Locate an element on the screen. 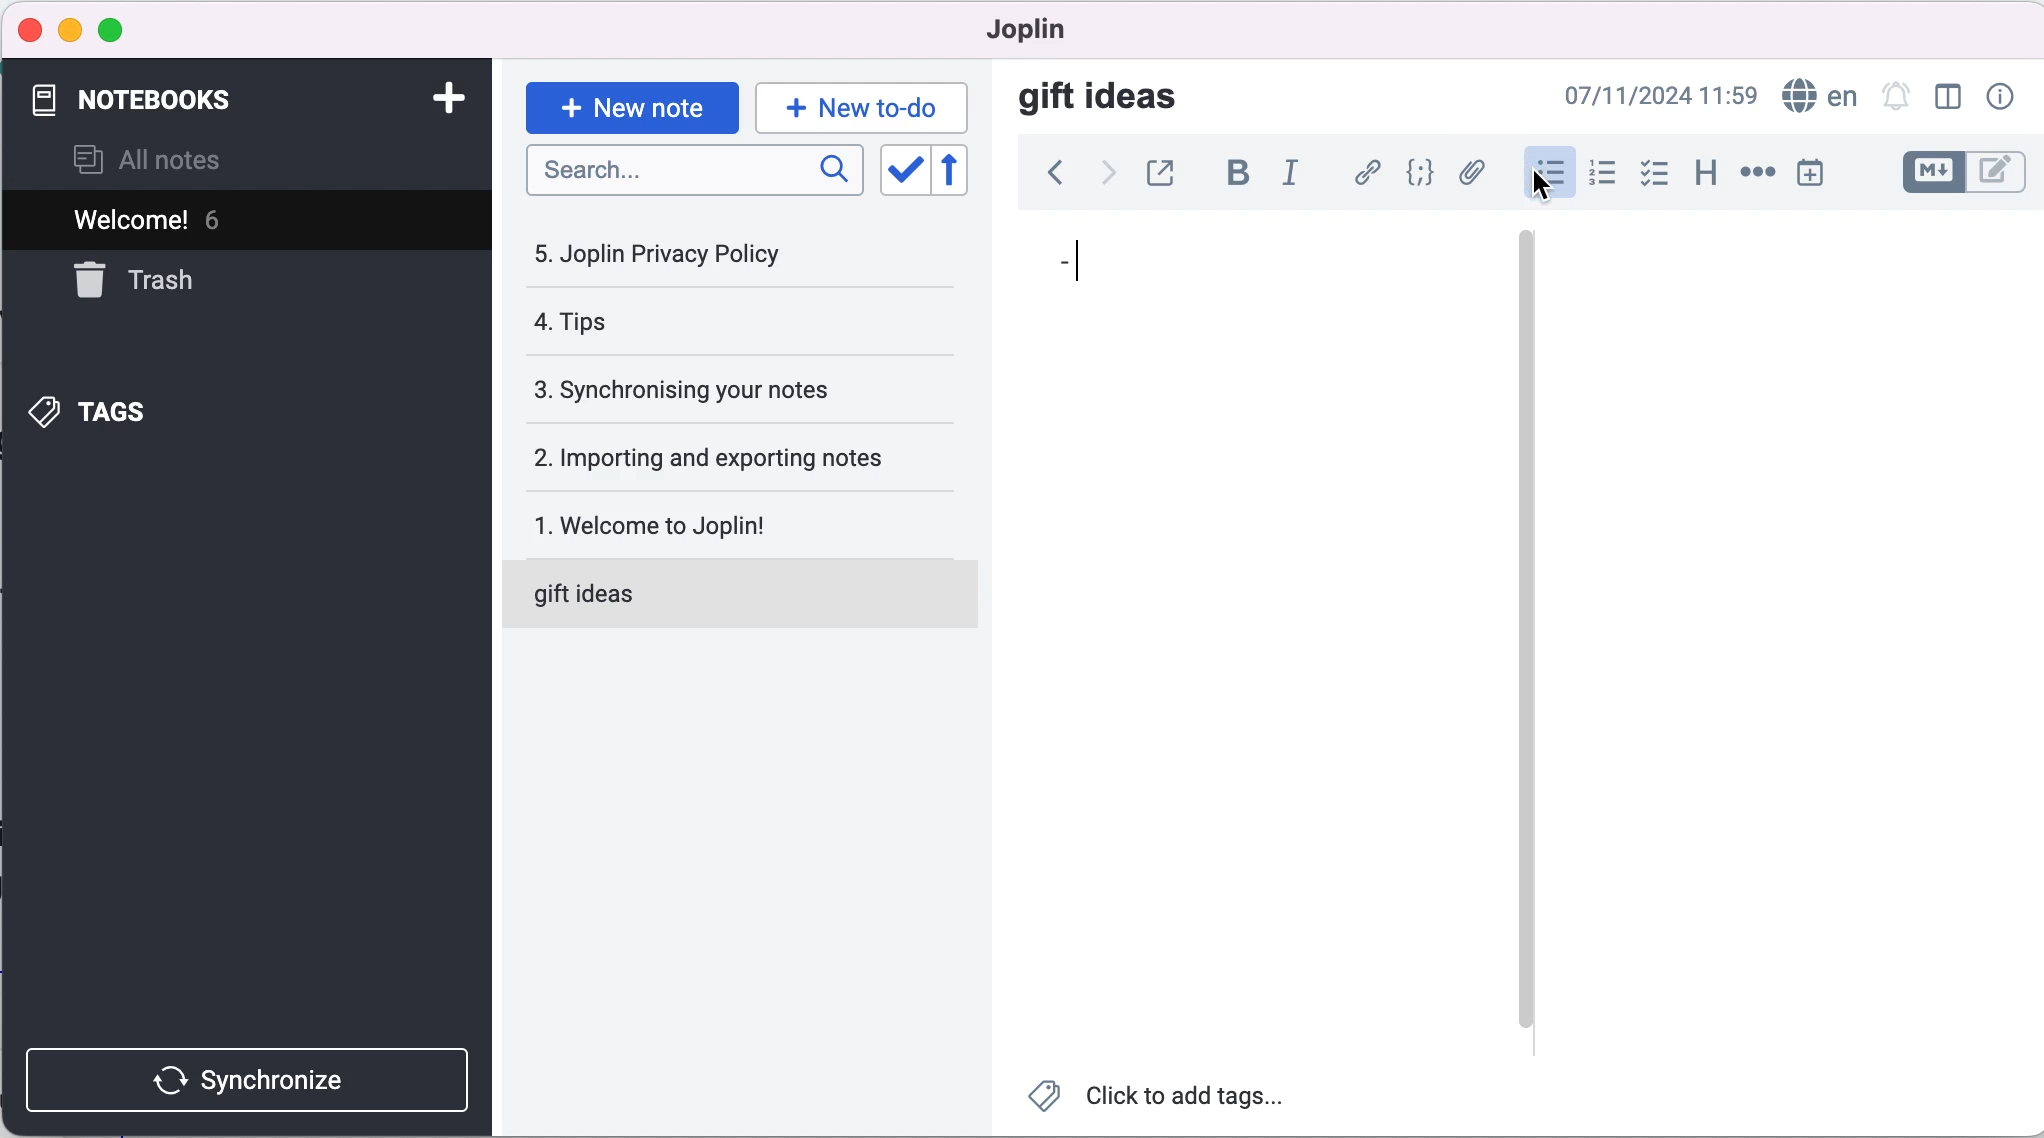 The height and width of the screenshot is (1138, 2044). horizontal rule is located at coordinates (1757, 175).